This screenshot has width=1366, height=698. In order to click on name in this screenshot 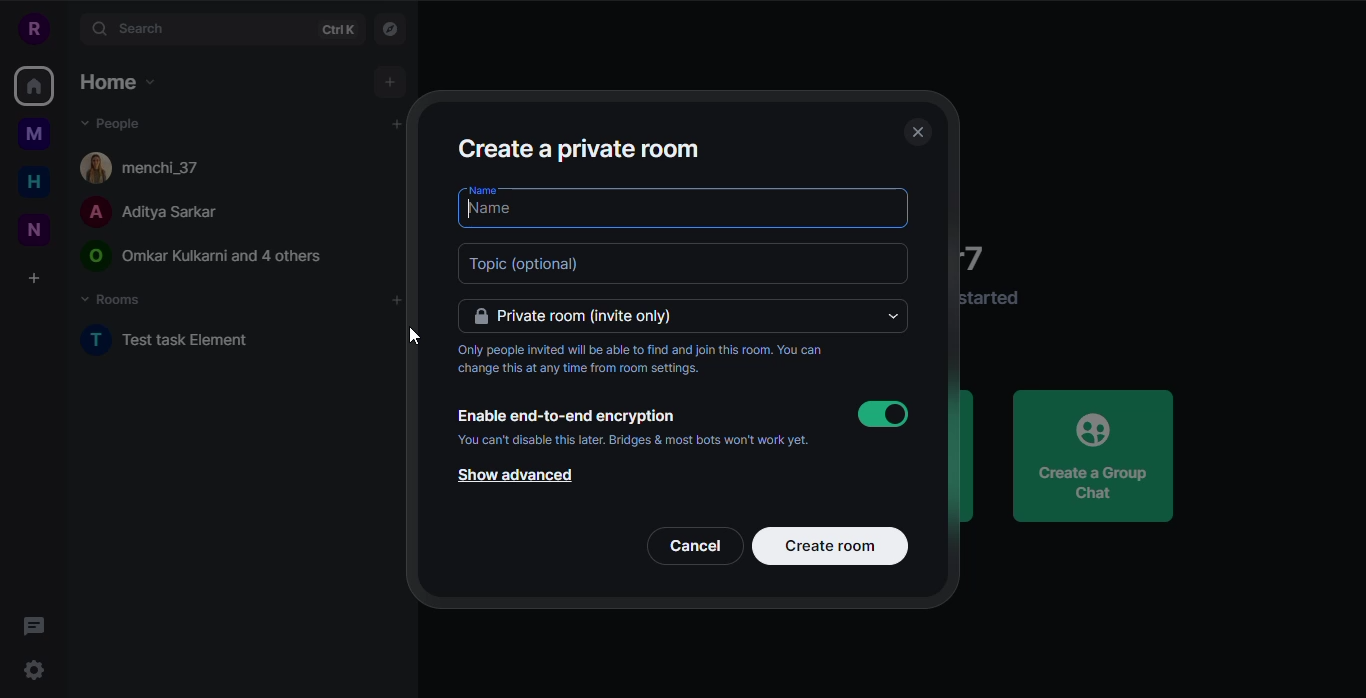, I will do `click(482, 190)`.